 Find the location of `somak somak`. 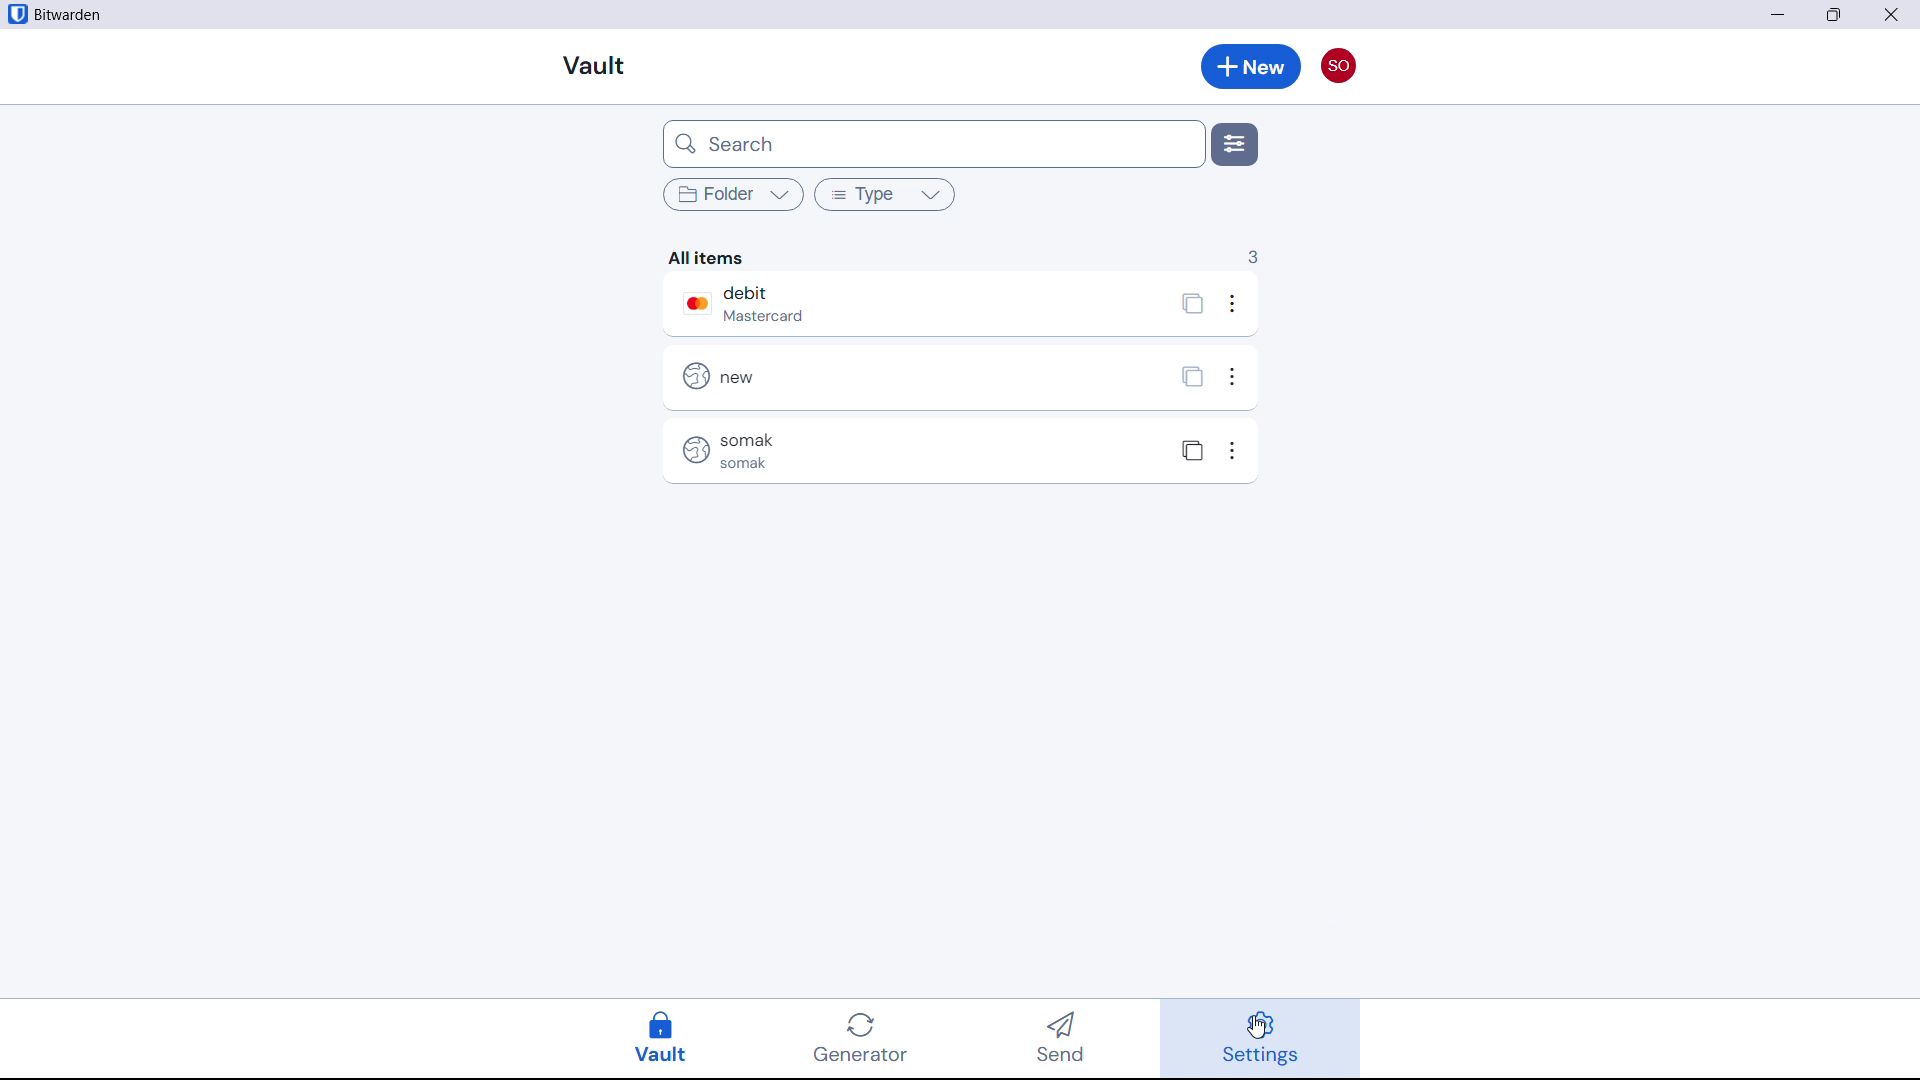

somak somak is located at coordinates (848, 450).